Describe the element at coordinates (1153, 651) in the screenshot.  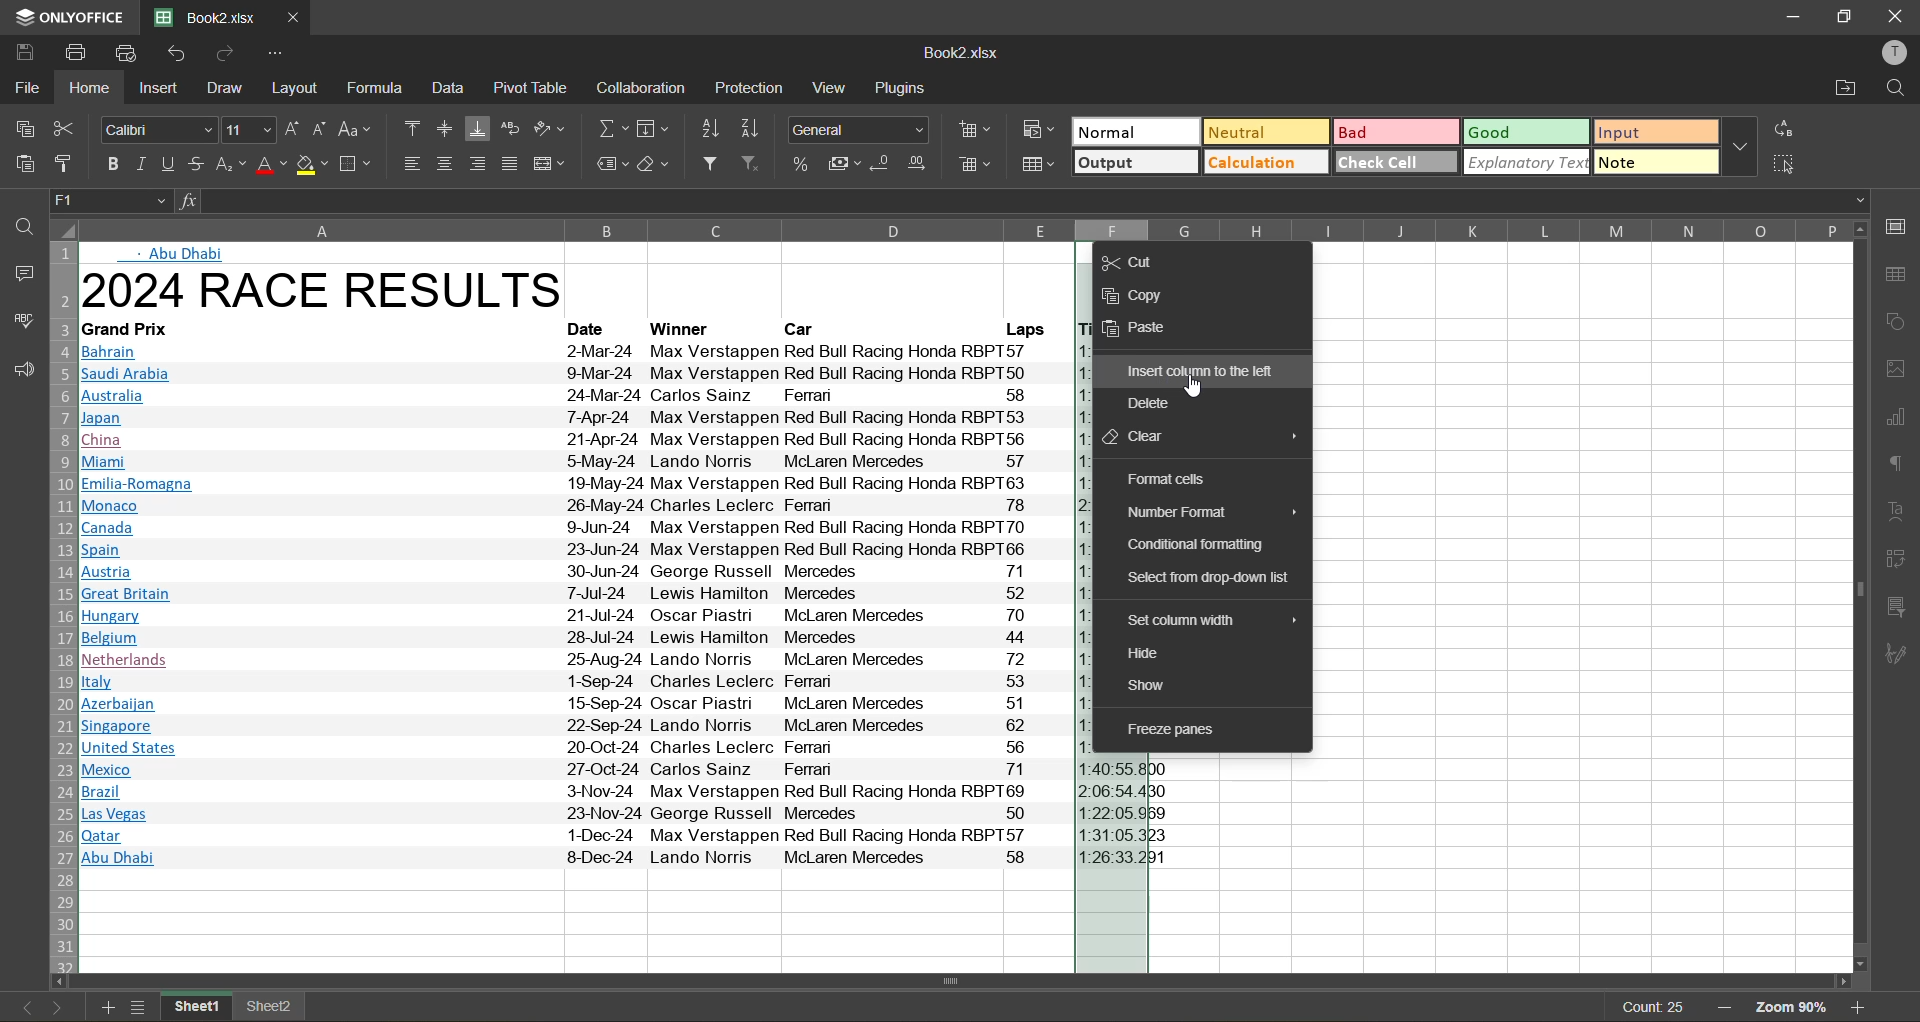
I see `hide` at that location.